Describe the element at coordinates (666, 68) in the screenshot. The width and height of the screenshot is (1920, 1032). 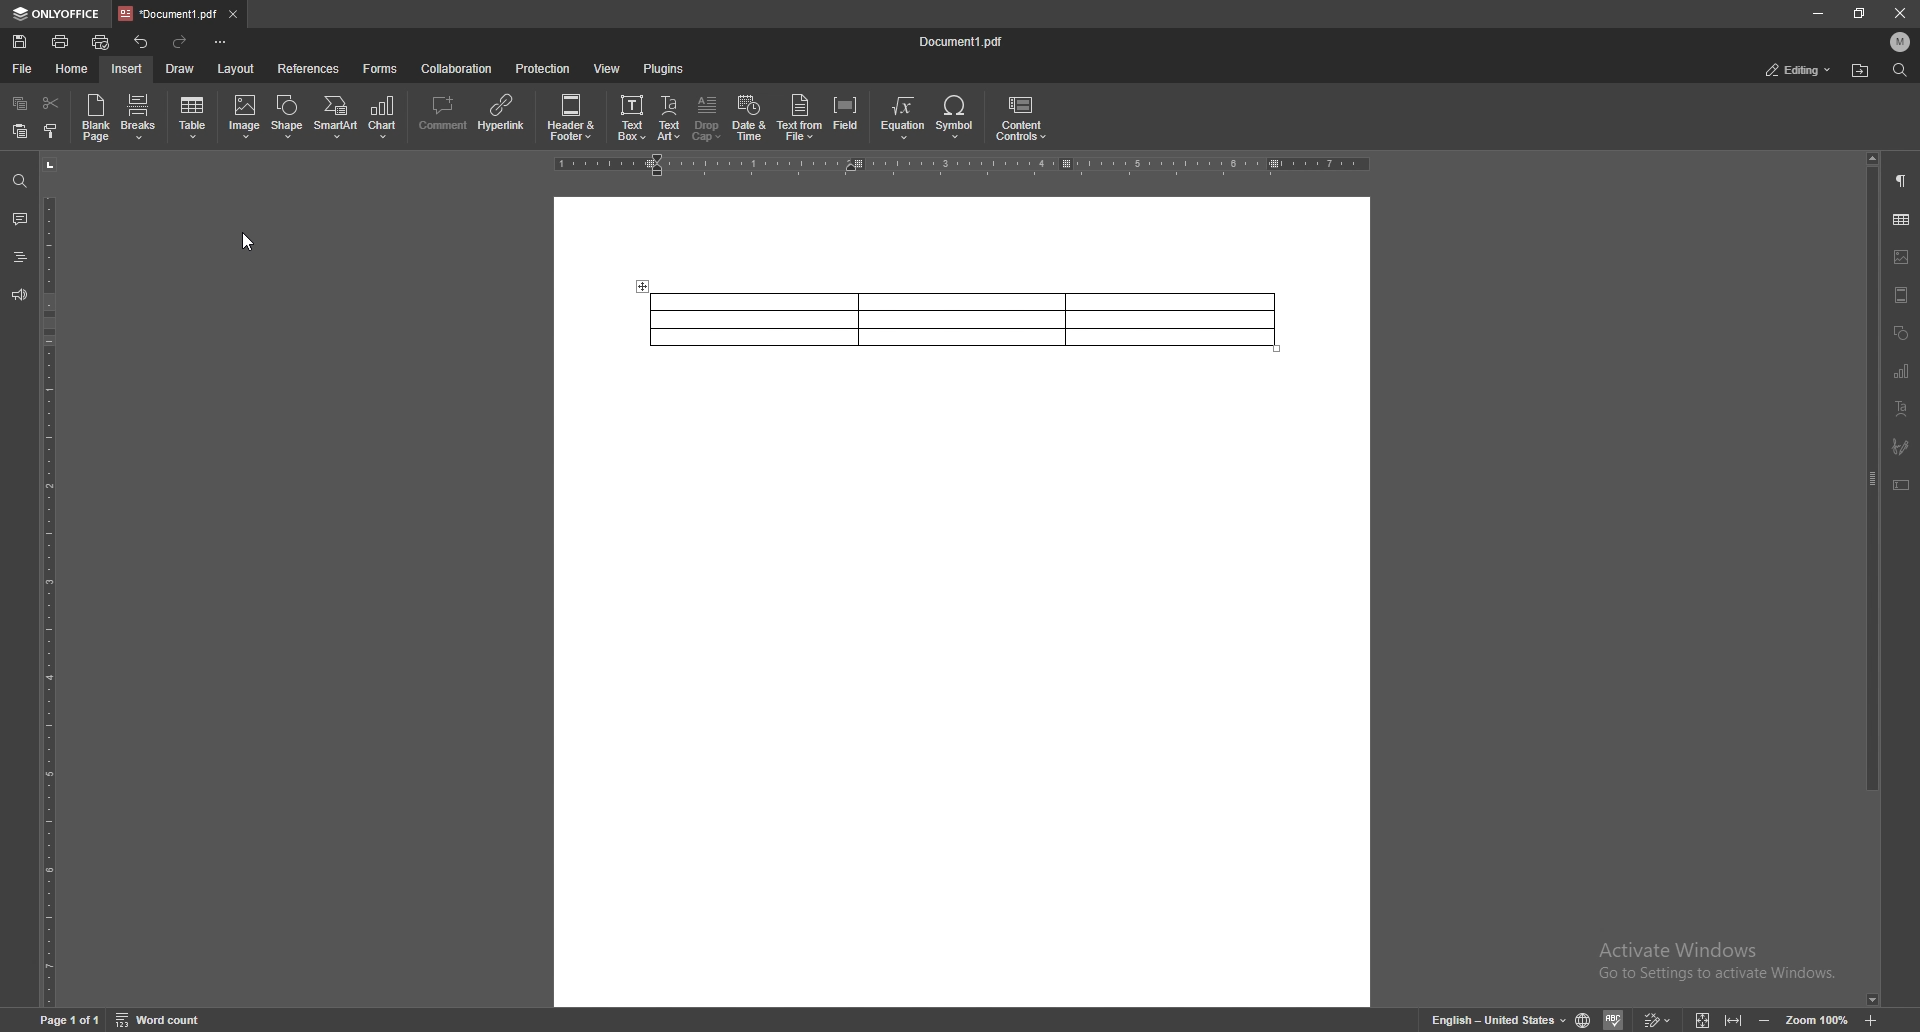
I see `plugins` at that location.